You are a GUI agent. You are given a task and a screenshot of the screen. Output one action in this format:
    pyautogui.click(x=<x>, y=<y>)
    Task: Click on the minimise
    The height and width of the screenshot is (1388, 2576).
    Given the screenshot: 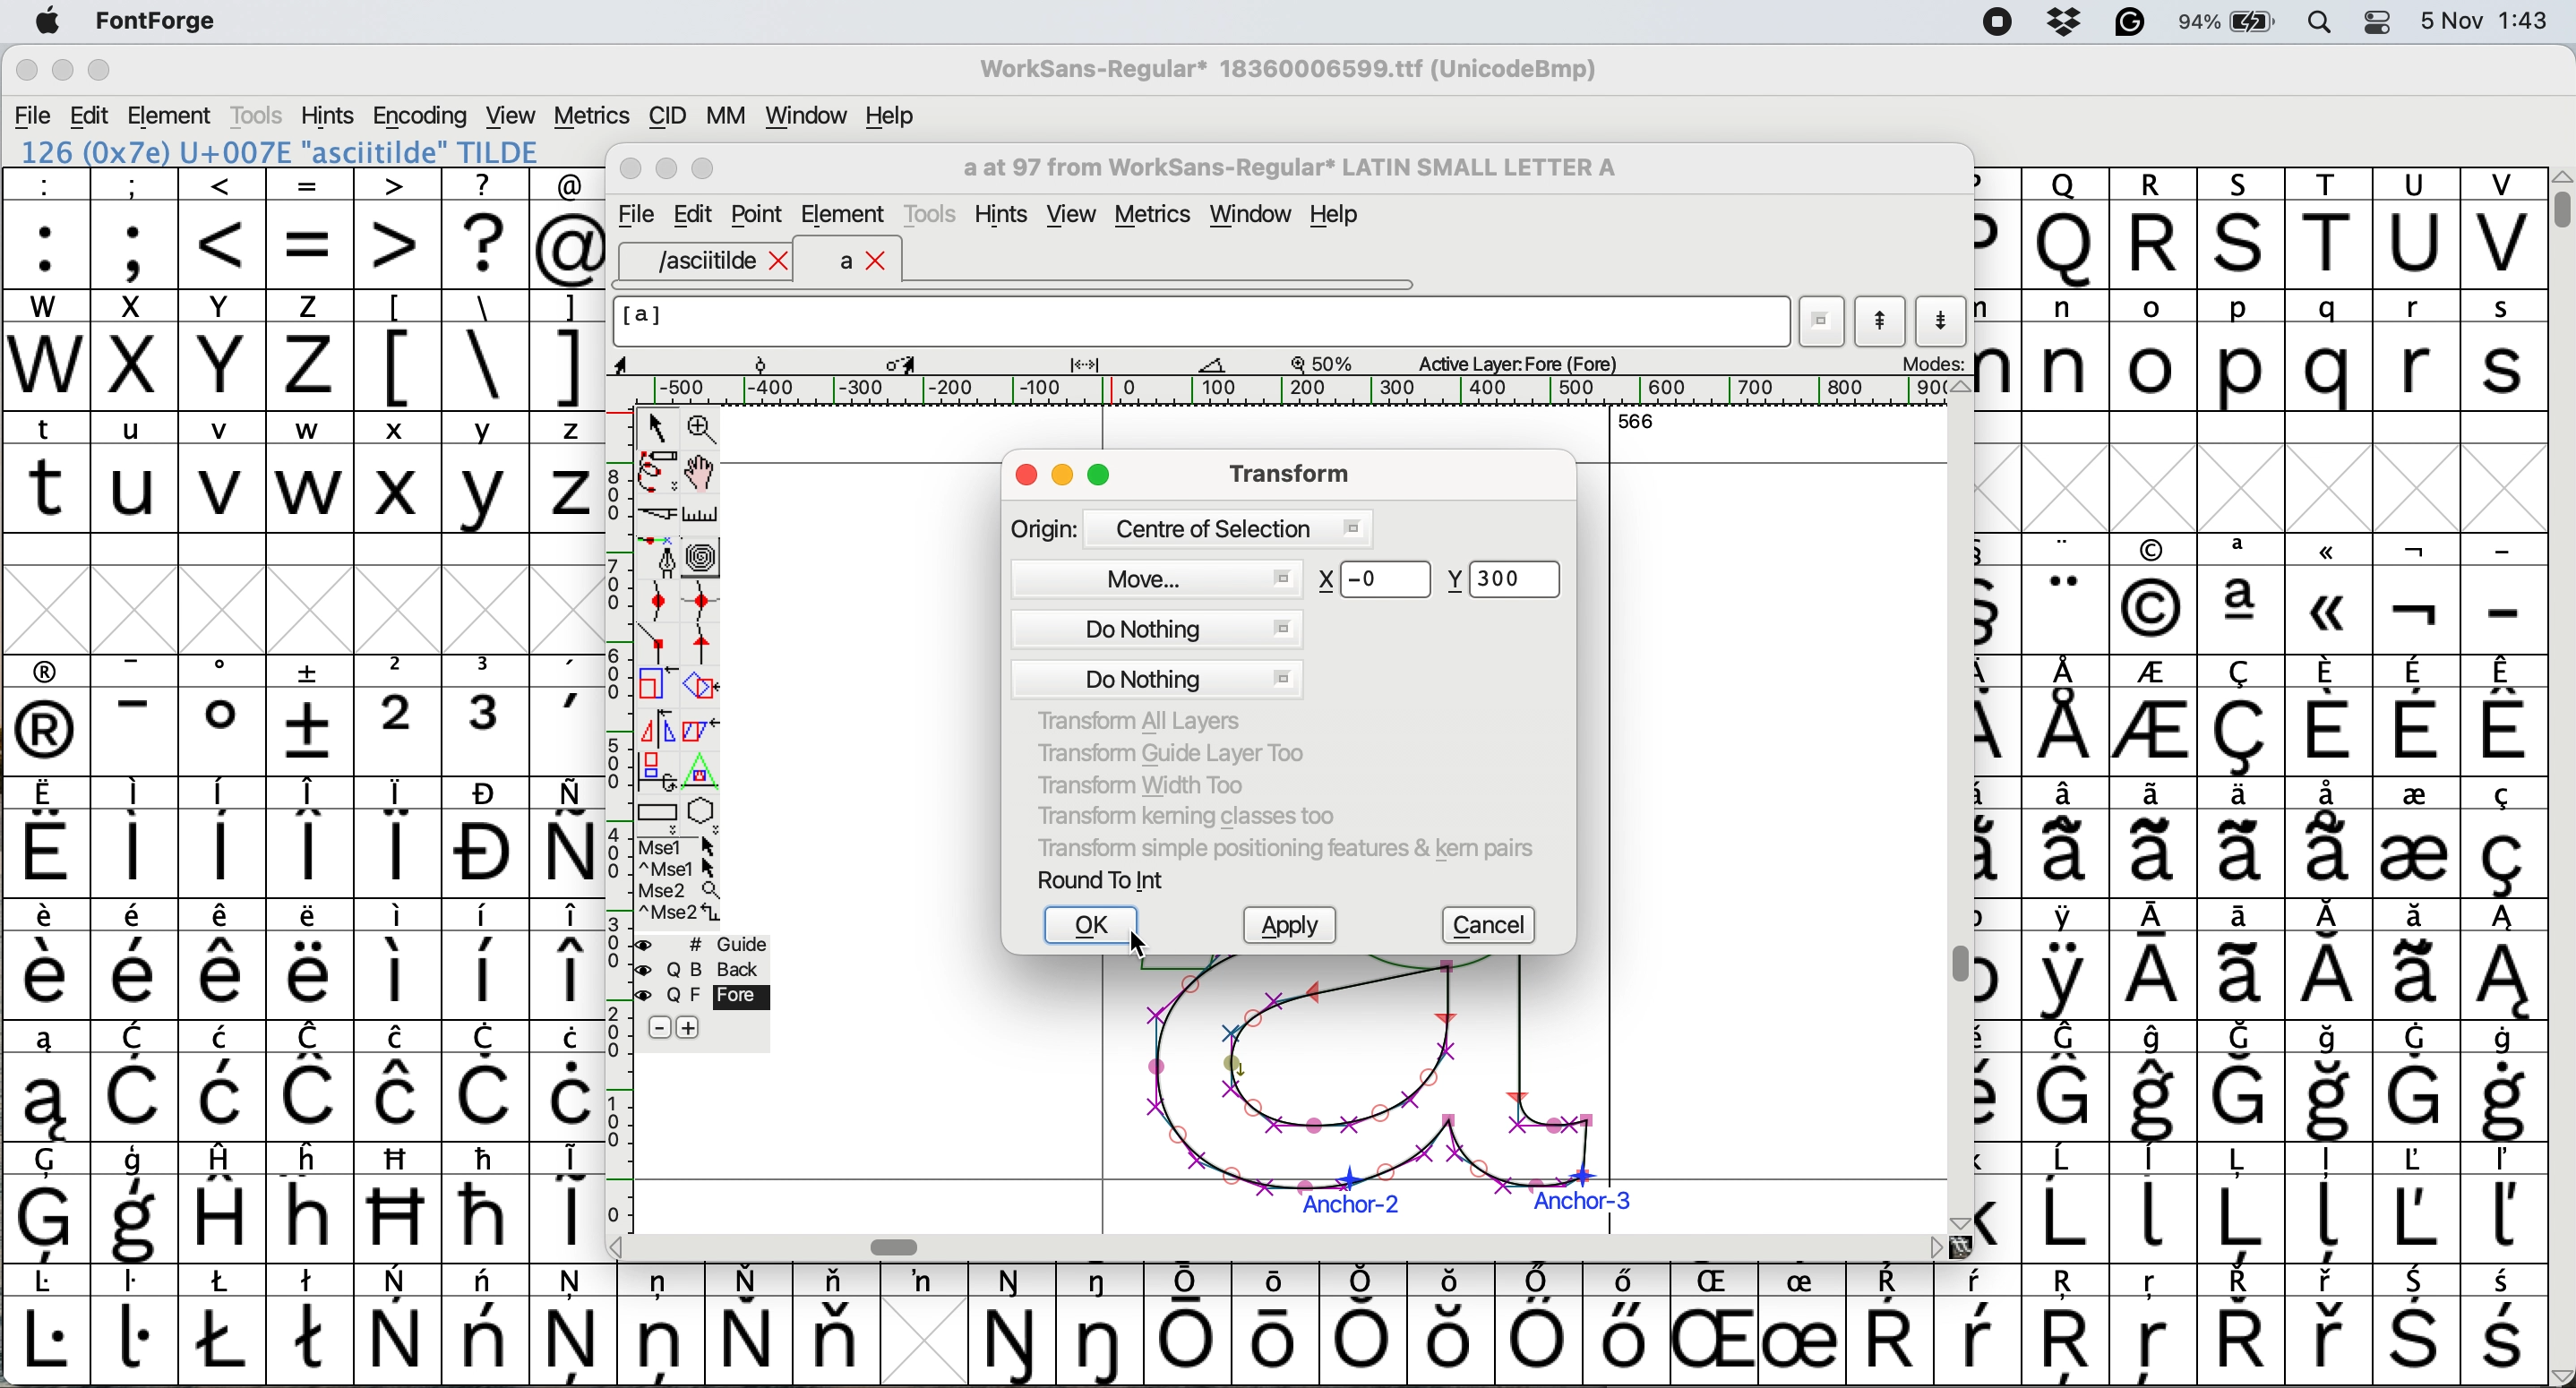 What is the action you would take?
    pyautogui.click(x=60, y=72)
    